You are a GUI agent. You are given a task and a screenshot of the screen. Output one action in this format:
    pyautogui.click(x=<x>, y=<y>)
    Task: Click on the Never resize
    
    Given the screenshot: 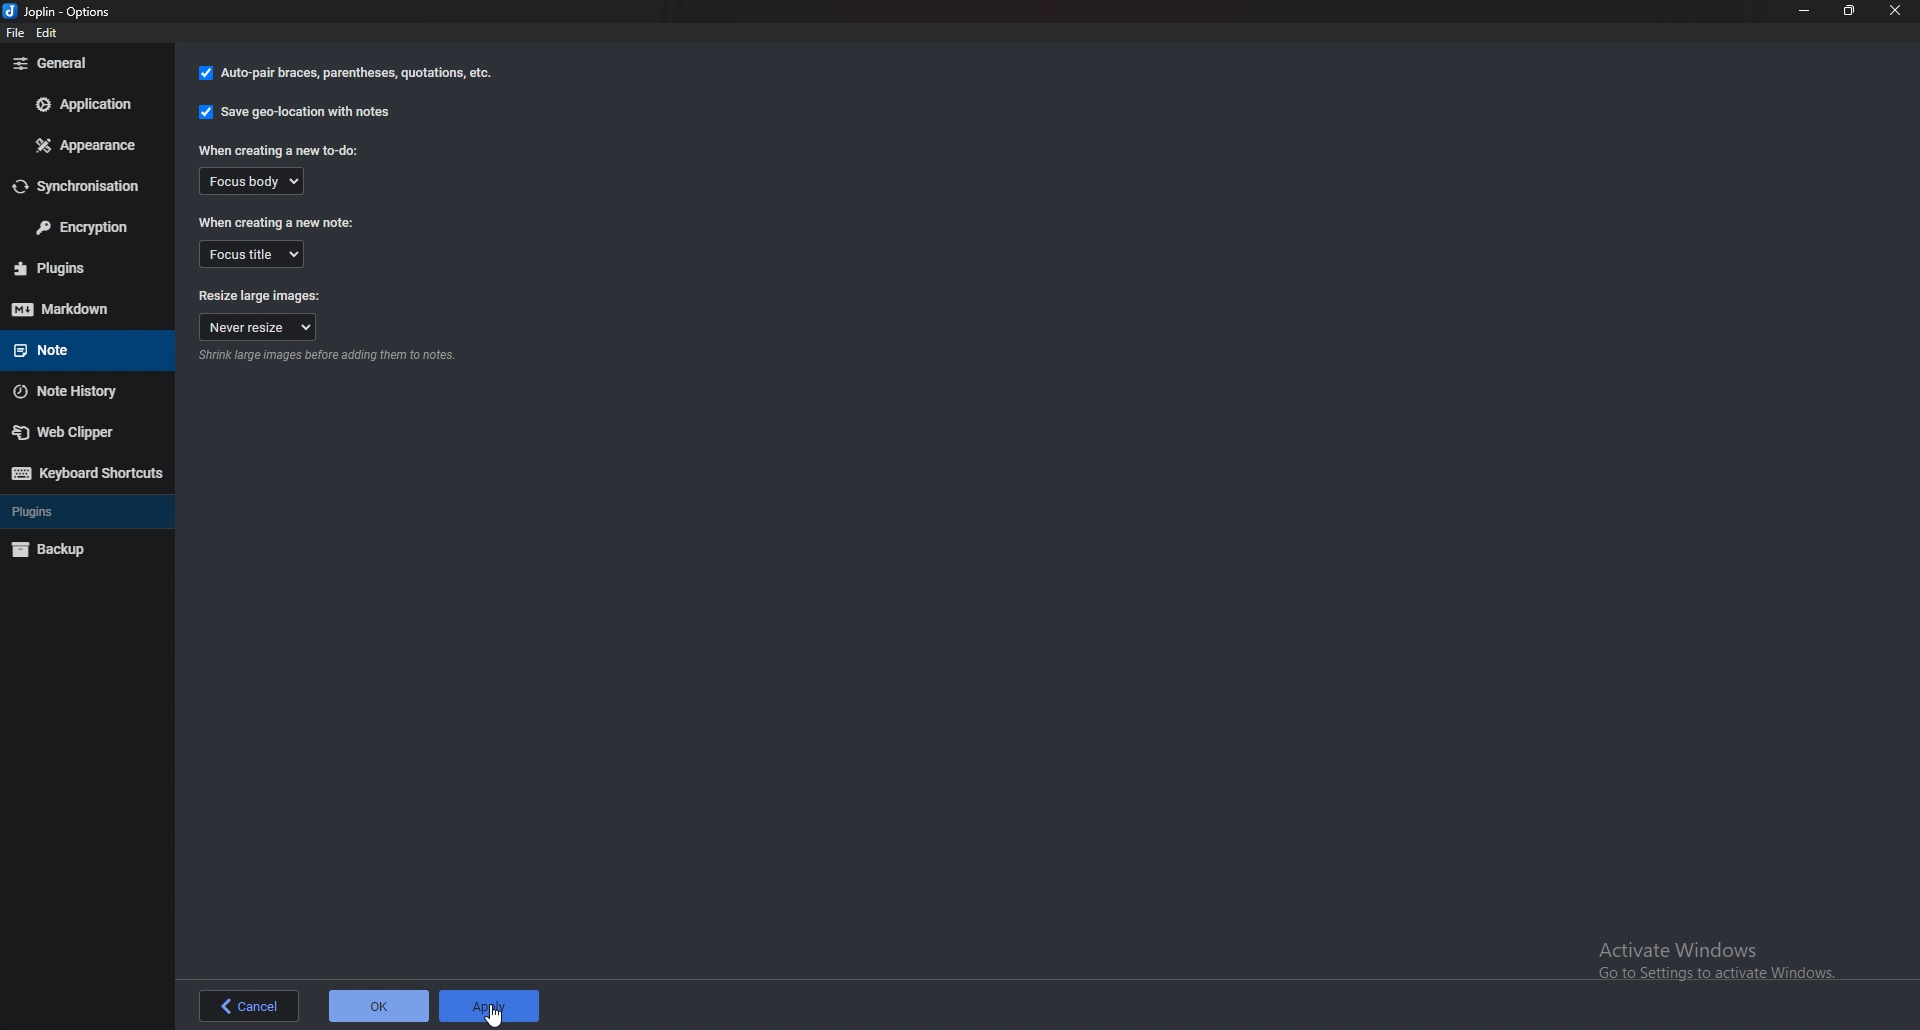 What is the action you would take?
    pyautogui.click(x=258, y=328)
    